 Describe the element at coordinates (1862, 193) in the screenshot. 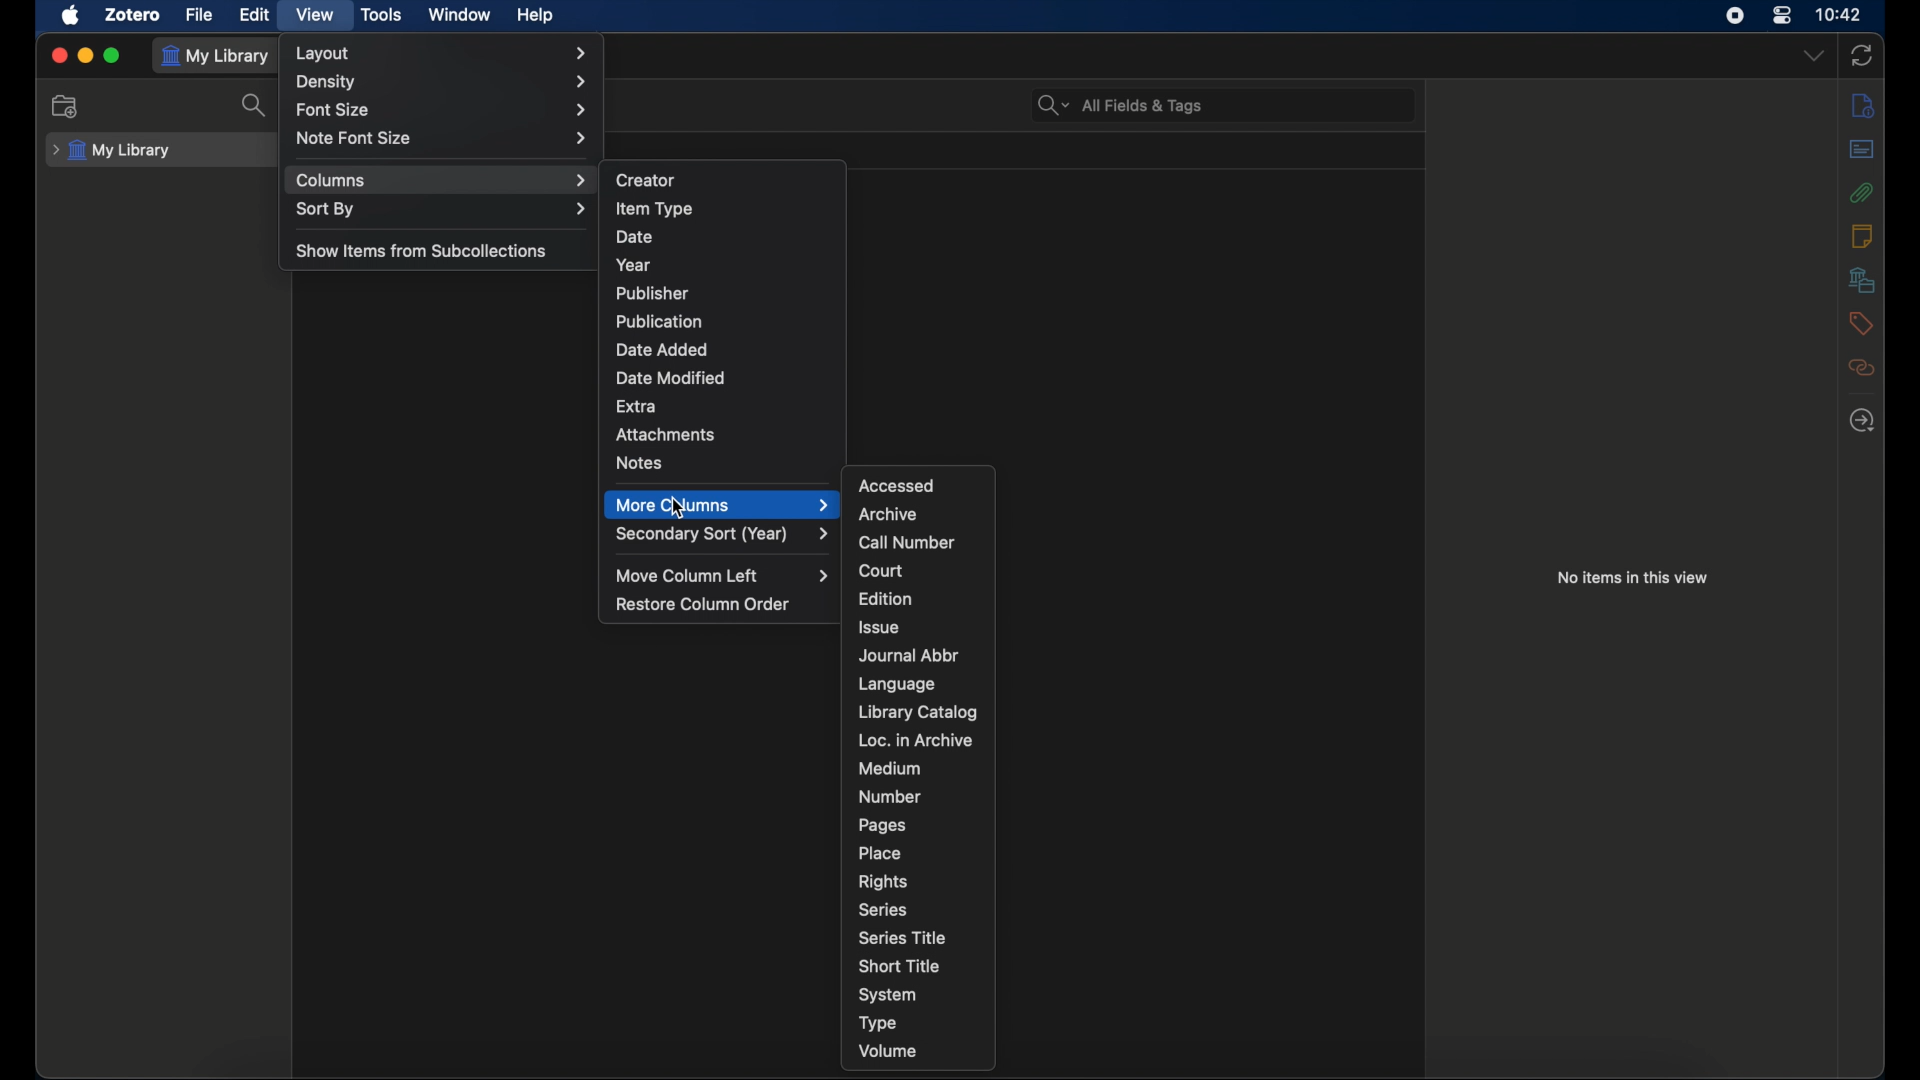

I see `attachments` at that location.